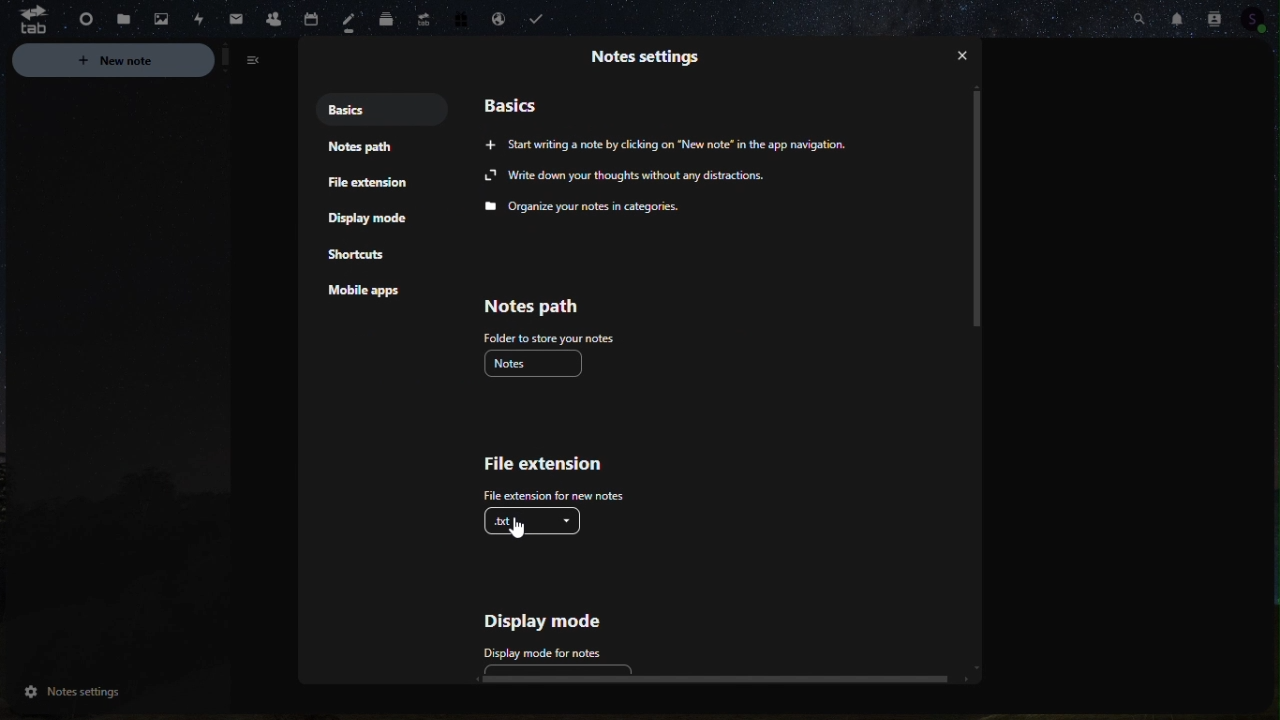 The width and height of the screenshot is (1280, 720). I want to click on Notifications, so click(1177, 16).